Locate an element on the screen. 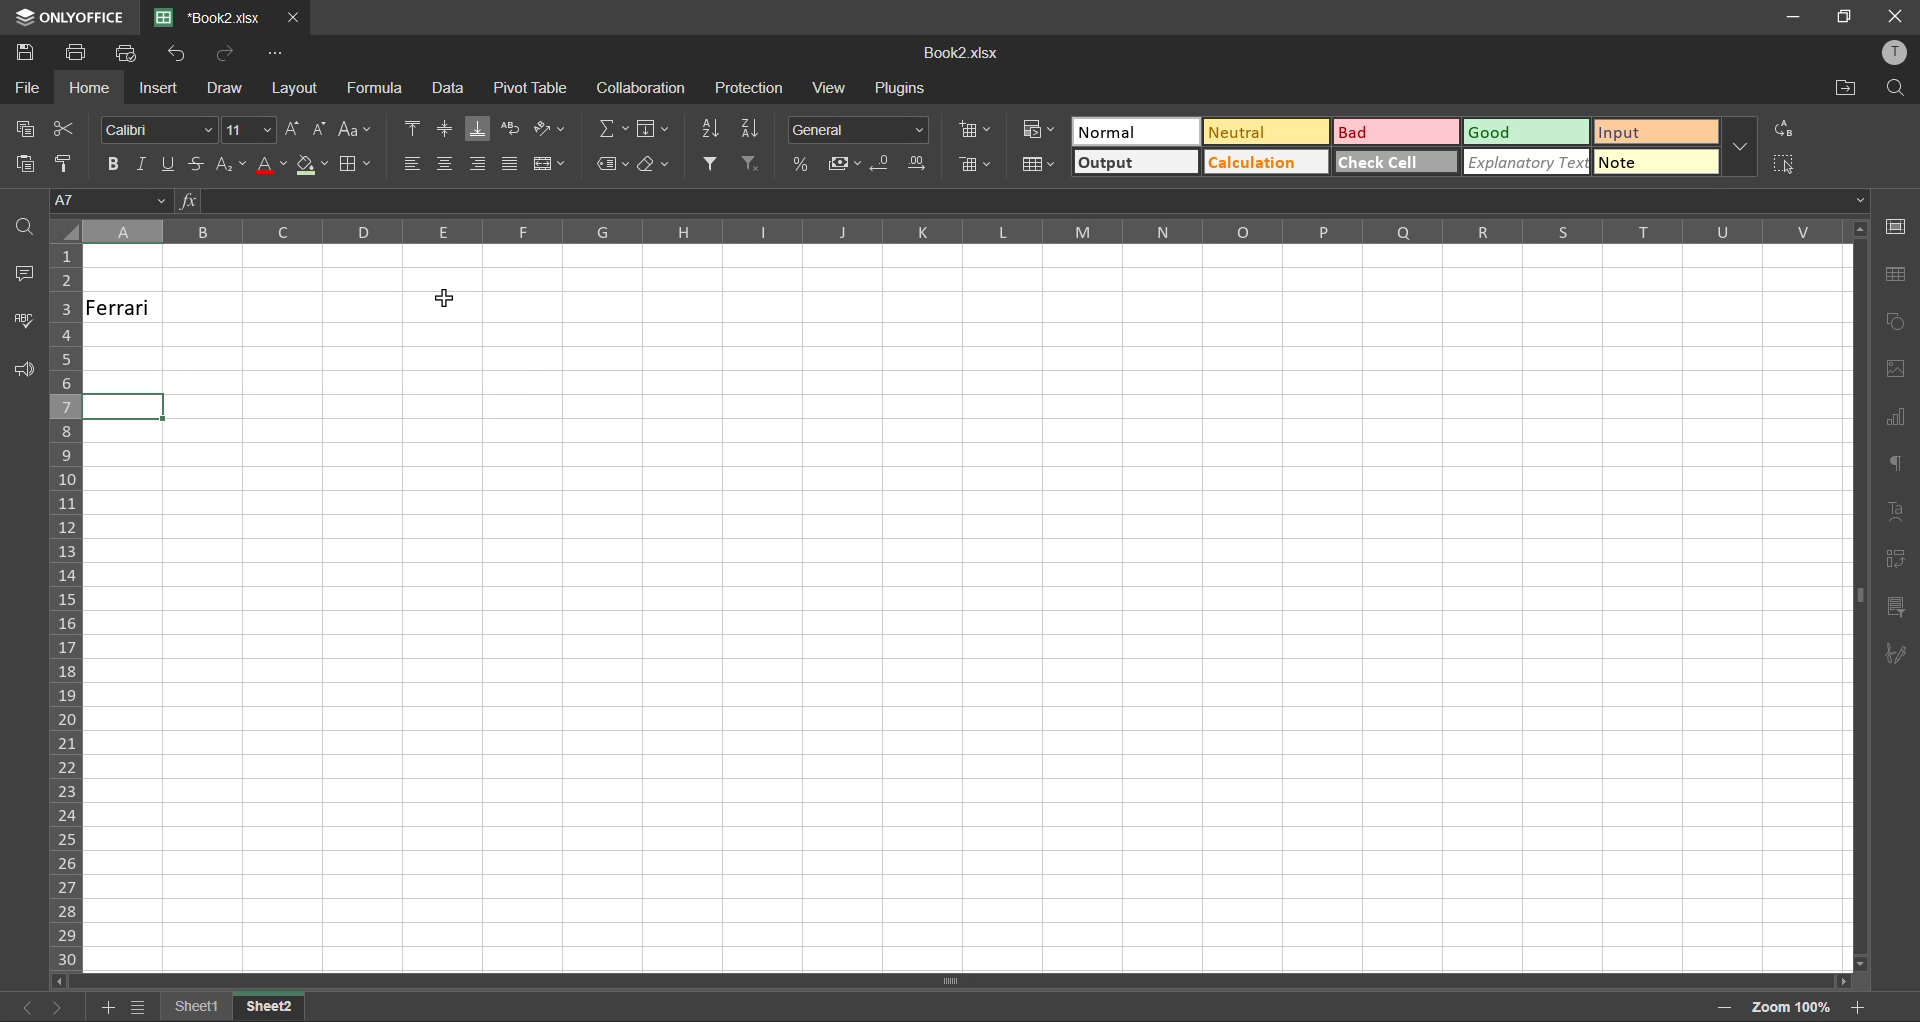 This screenshot has height=1022, width=1920. calculation is located at coordinates (1265, 164).